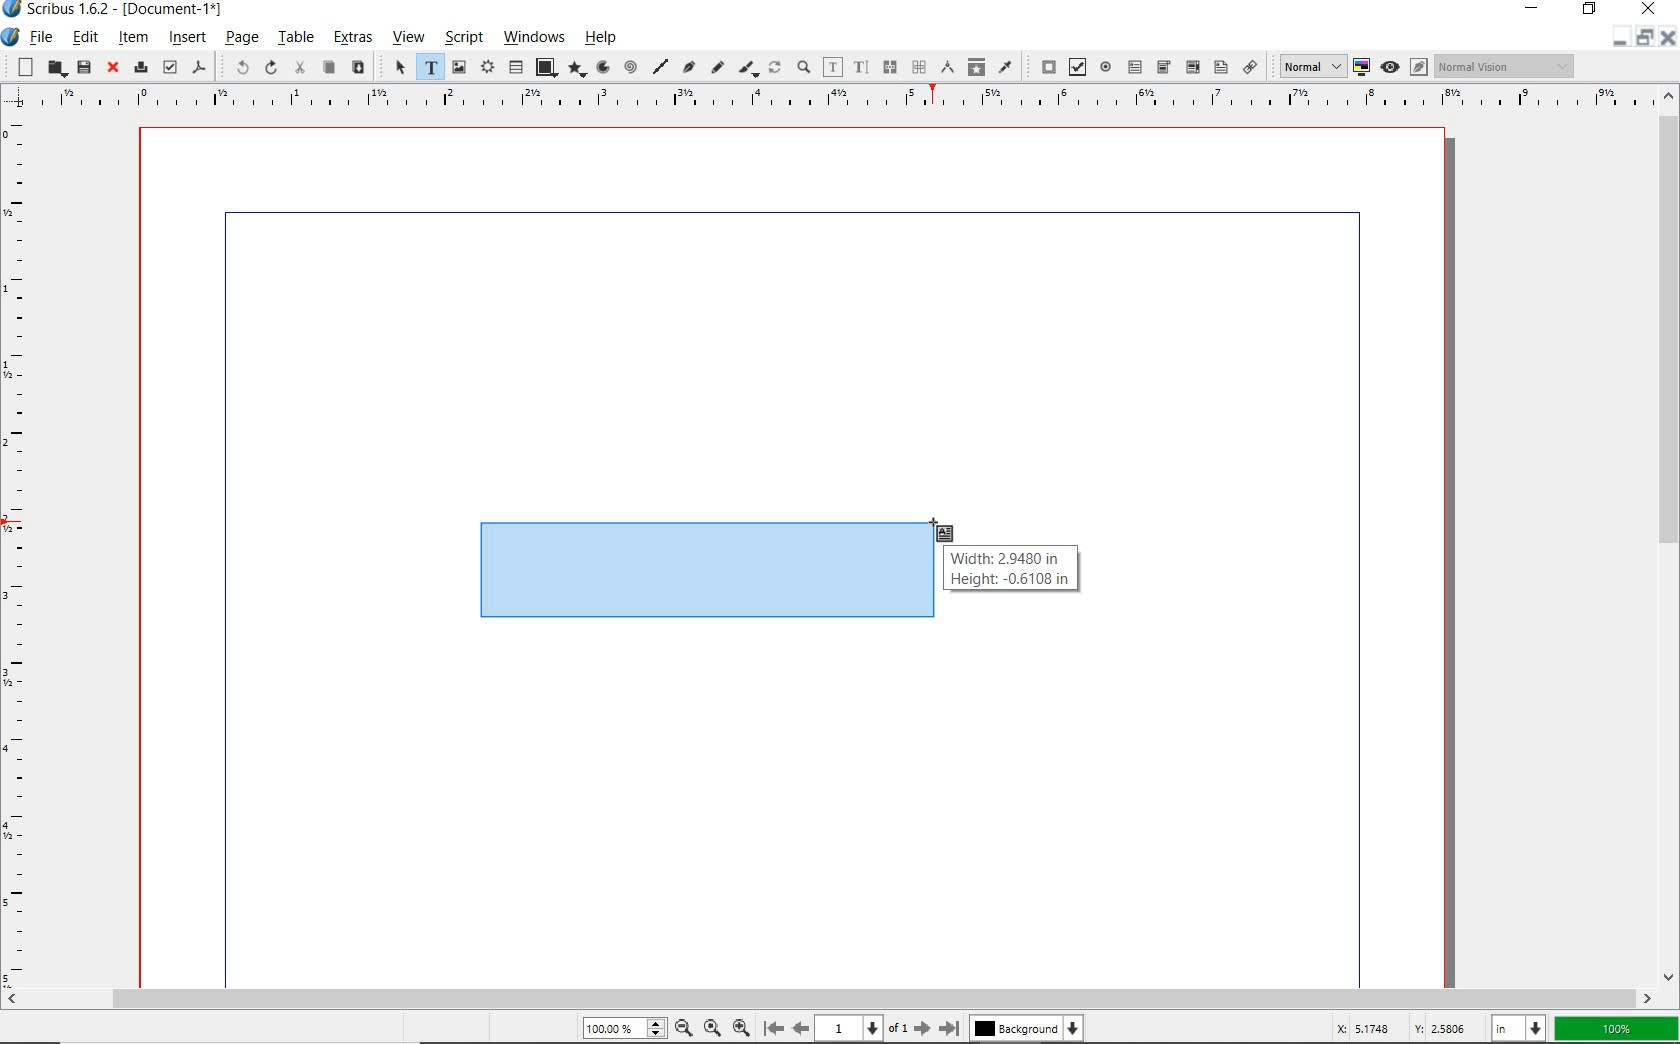  What do you see at coordinates (1592, 11) in the screenshot?
I see `restore` at bounding box center [1592, 11].